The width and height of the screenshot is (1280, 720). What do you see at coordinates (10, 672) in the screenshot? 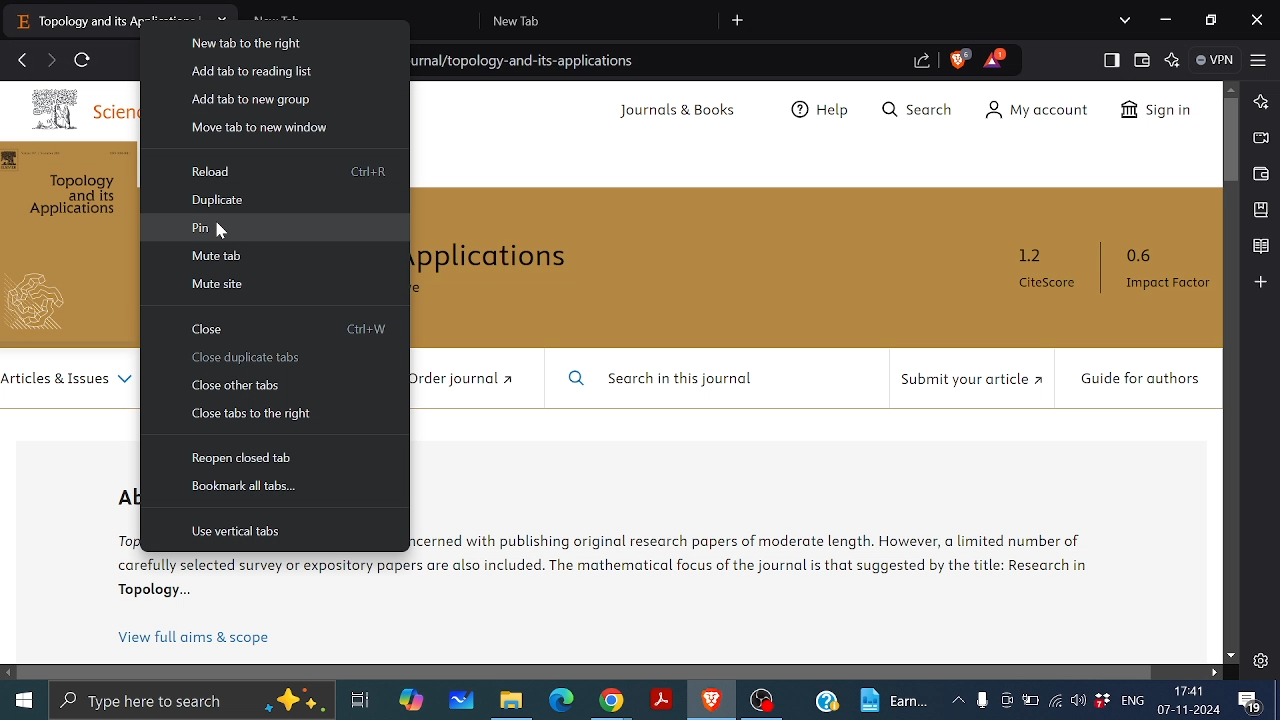
I see `Move left` at bounding box center [10, 672].